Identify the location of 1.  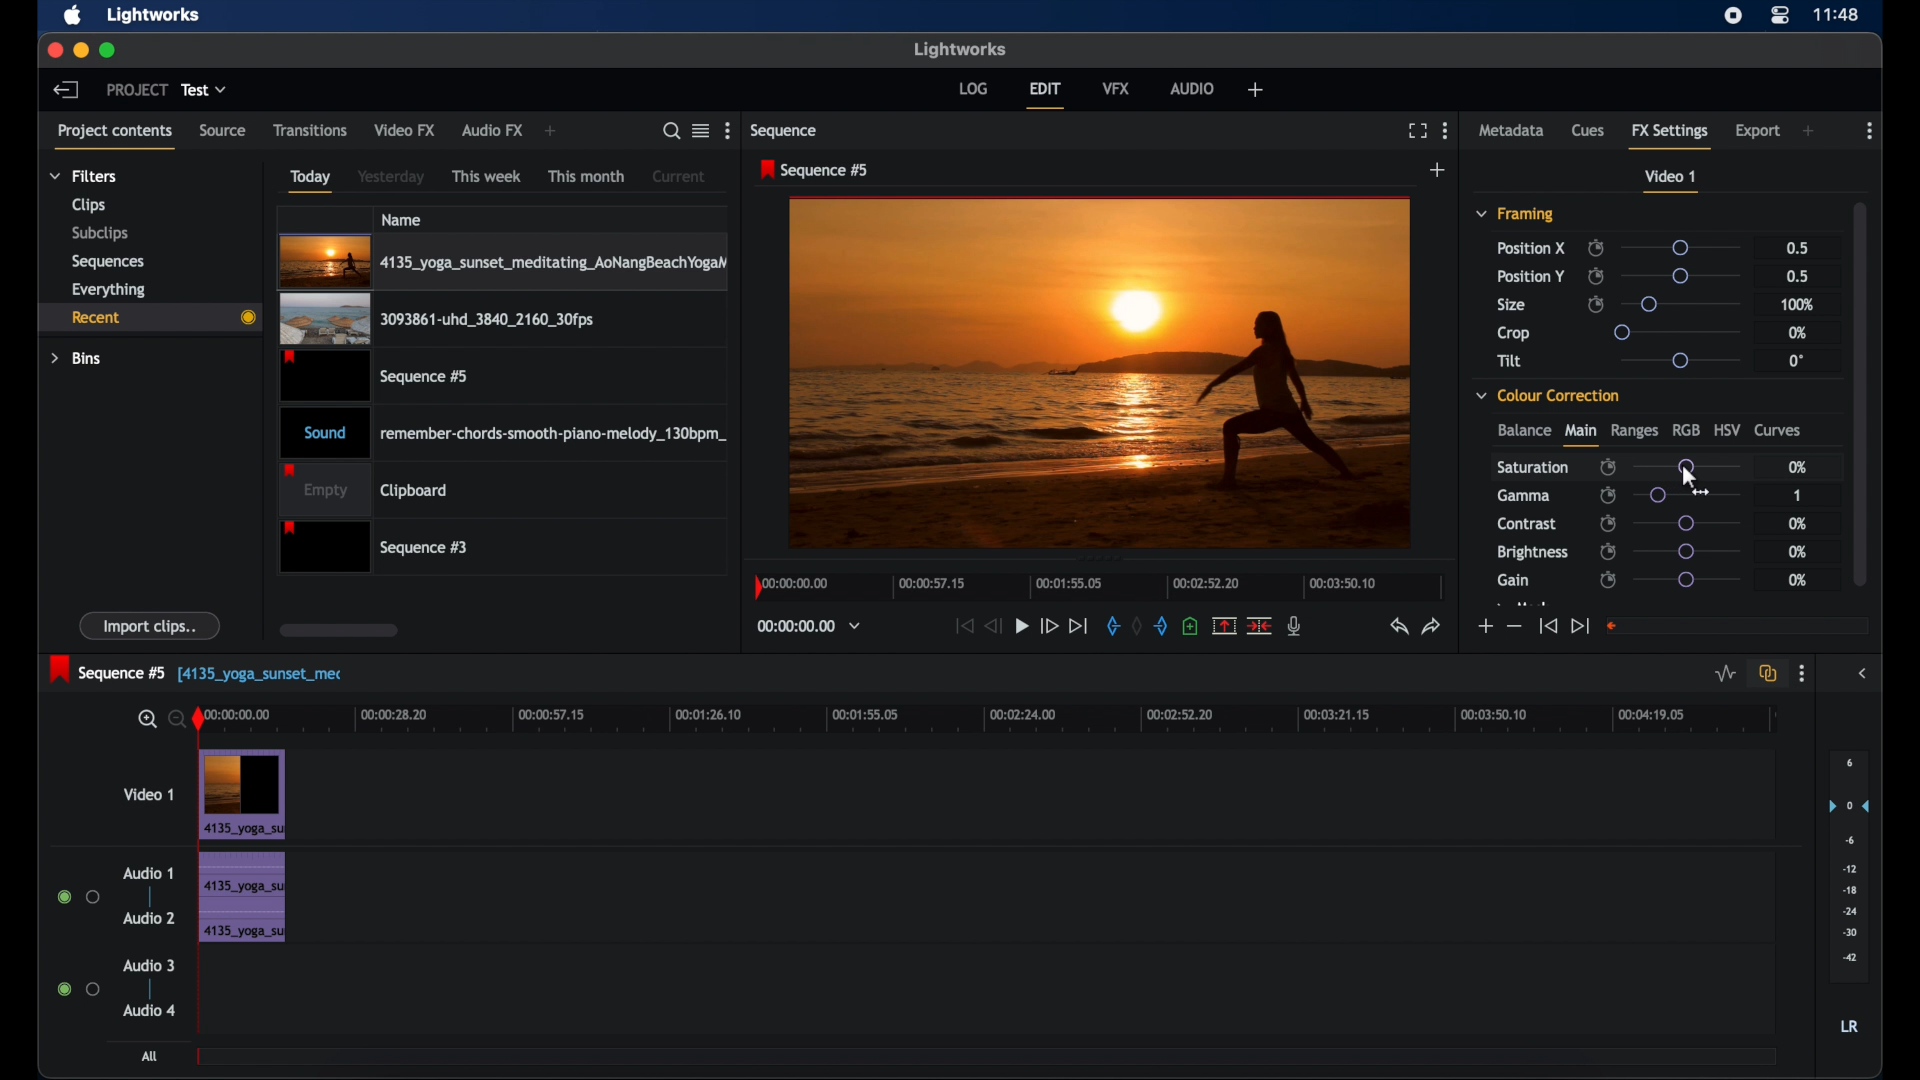
(1796, 495).